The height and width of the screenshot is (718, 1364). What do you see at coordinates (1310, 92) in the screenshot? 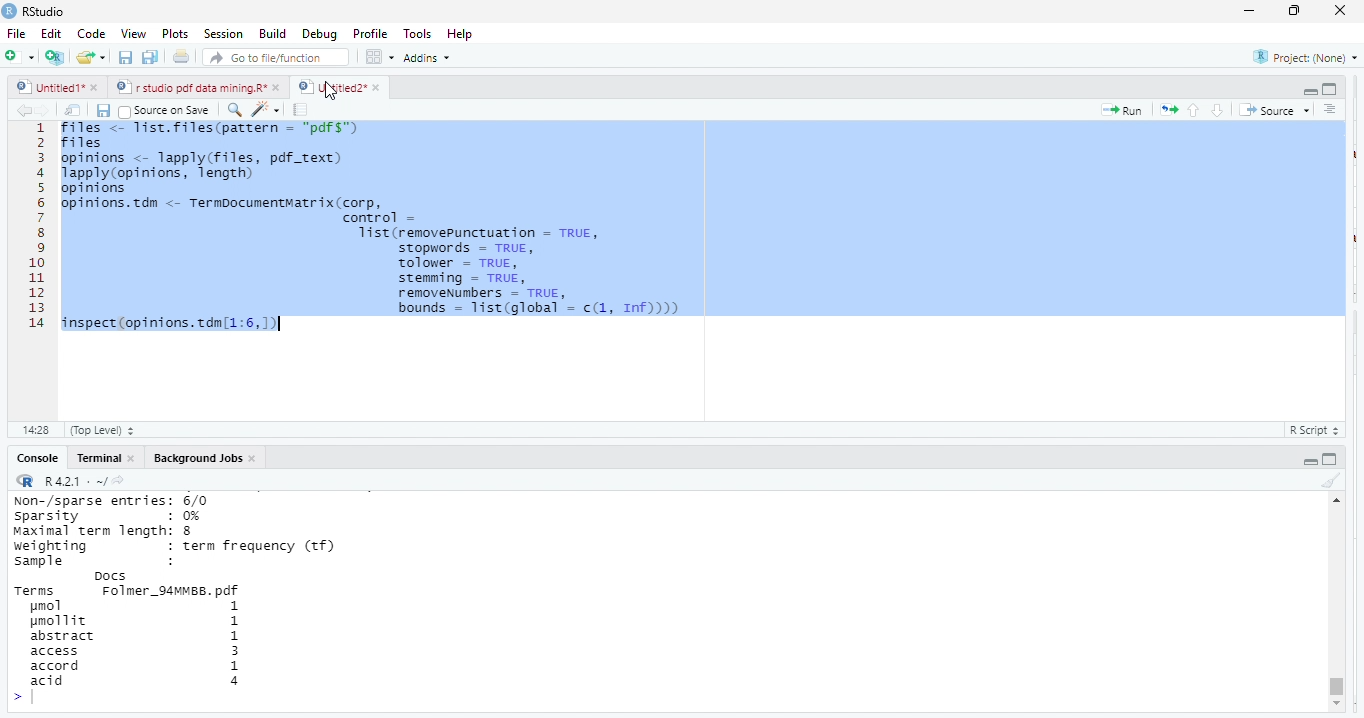
I see `hide r script` at bounding box center [1310, 92].